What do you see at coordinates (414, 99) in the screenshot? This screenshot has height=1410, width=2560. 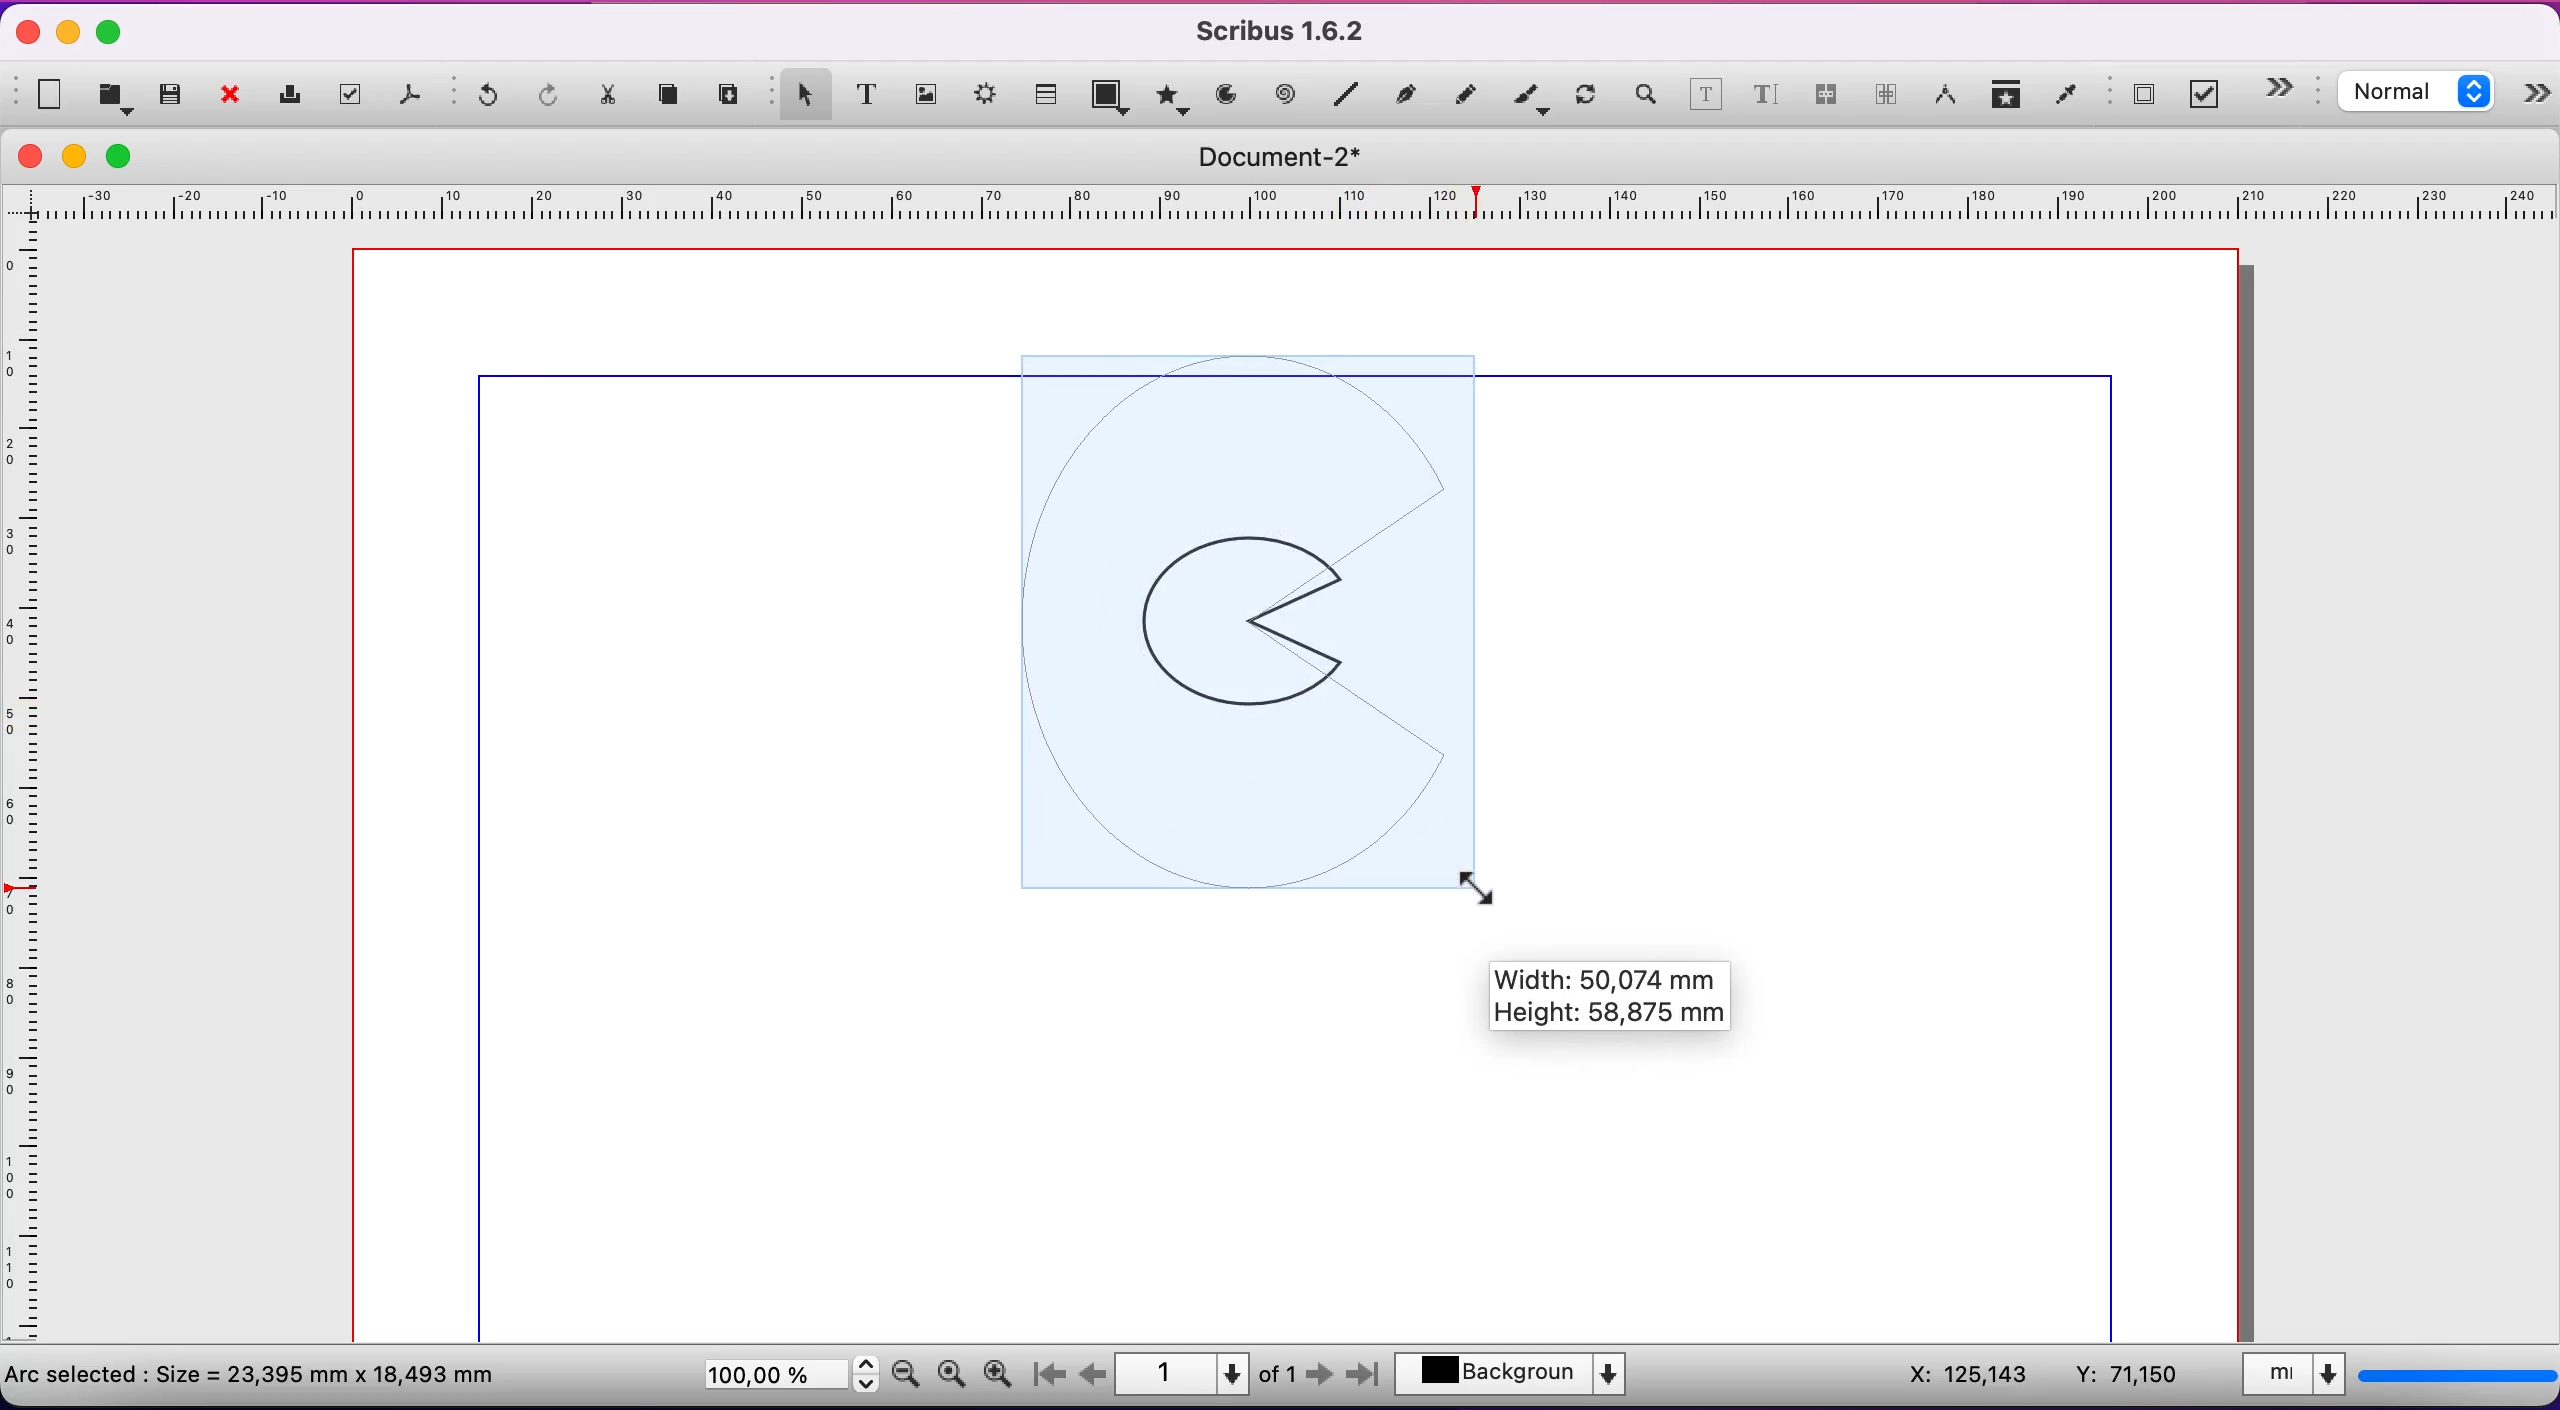 I see `export as pdf` at bounding box center [414, 99].